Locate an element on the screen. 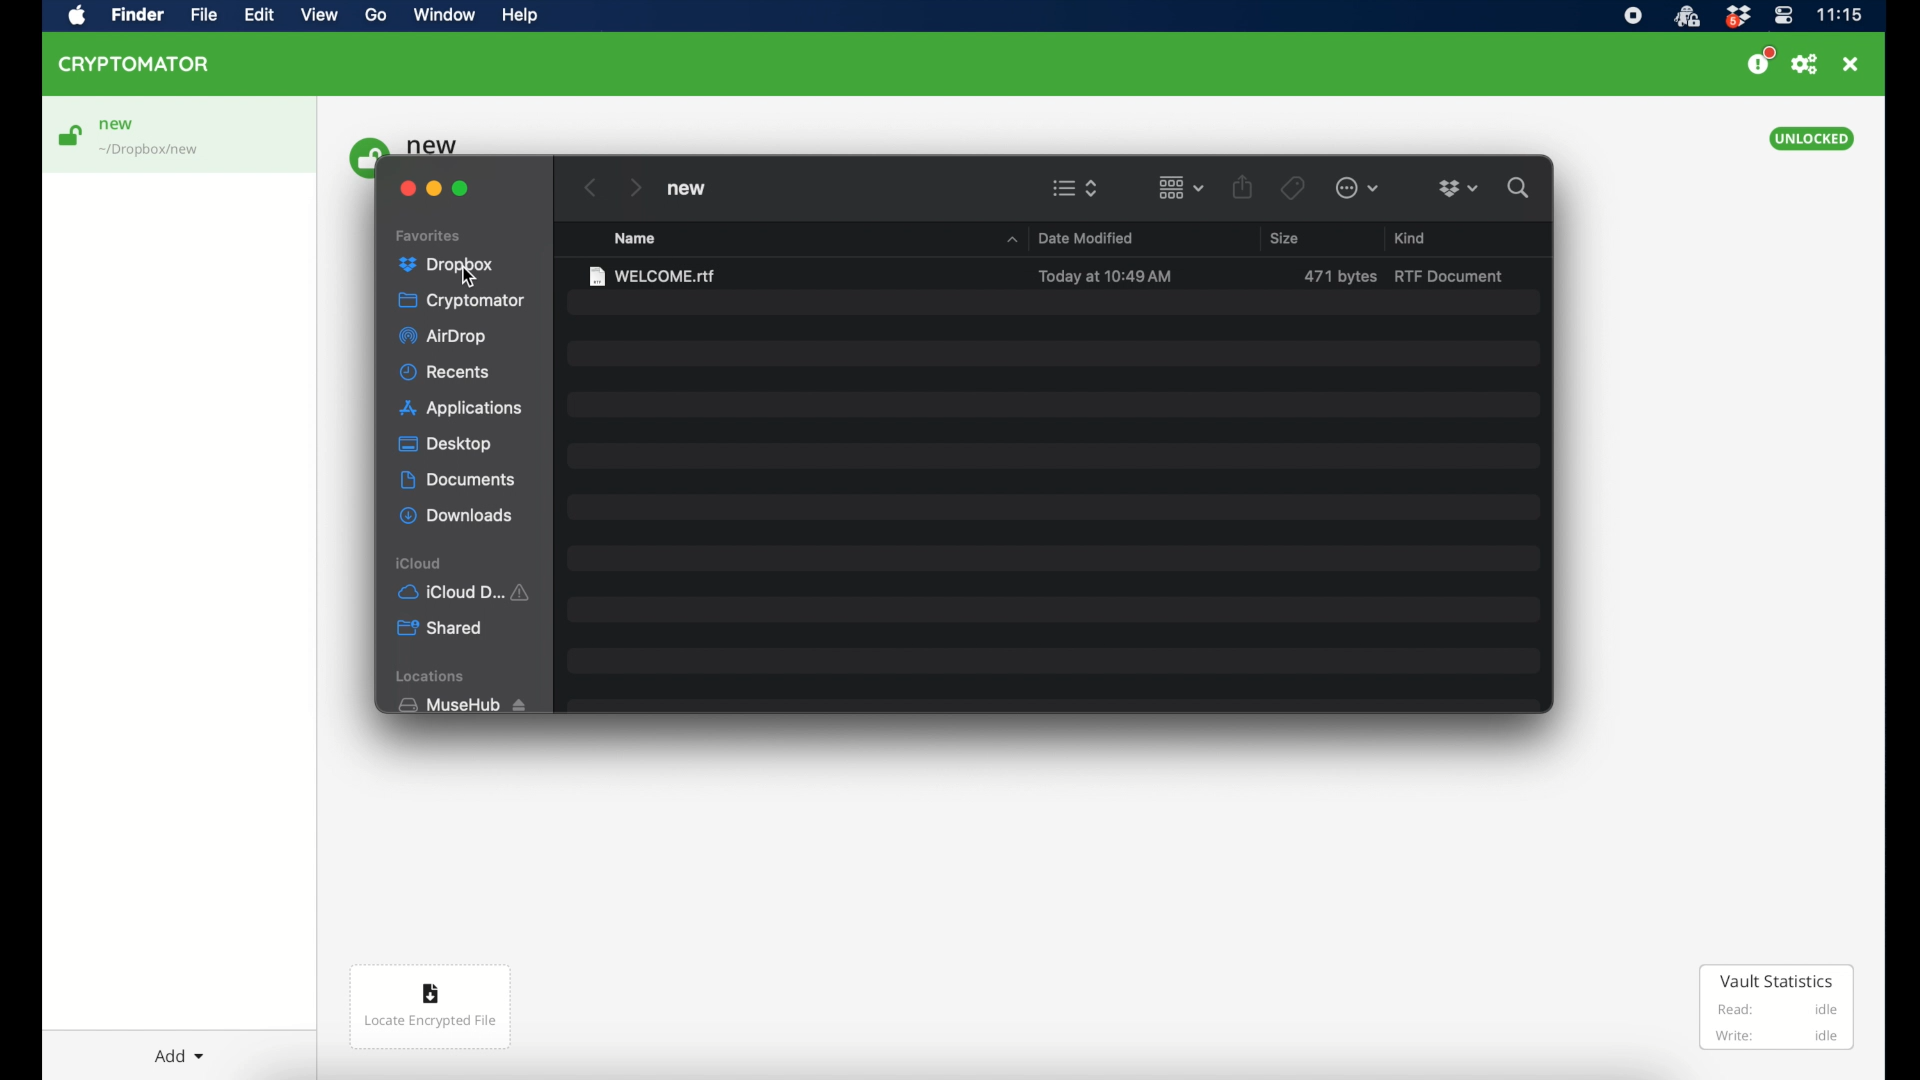  location is located at coordinates (151, 151).